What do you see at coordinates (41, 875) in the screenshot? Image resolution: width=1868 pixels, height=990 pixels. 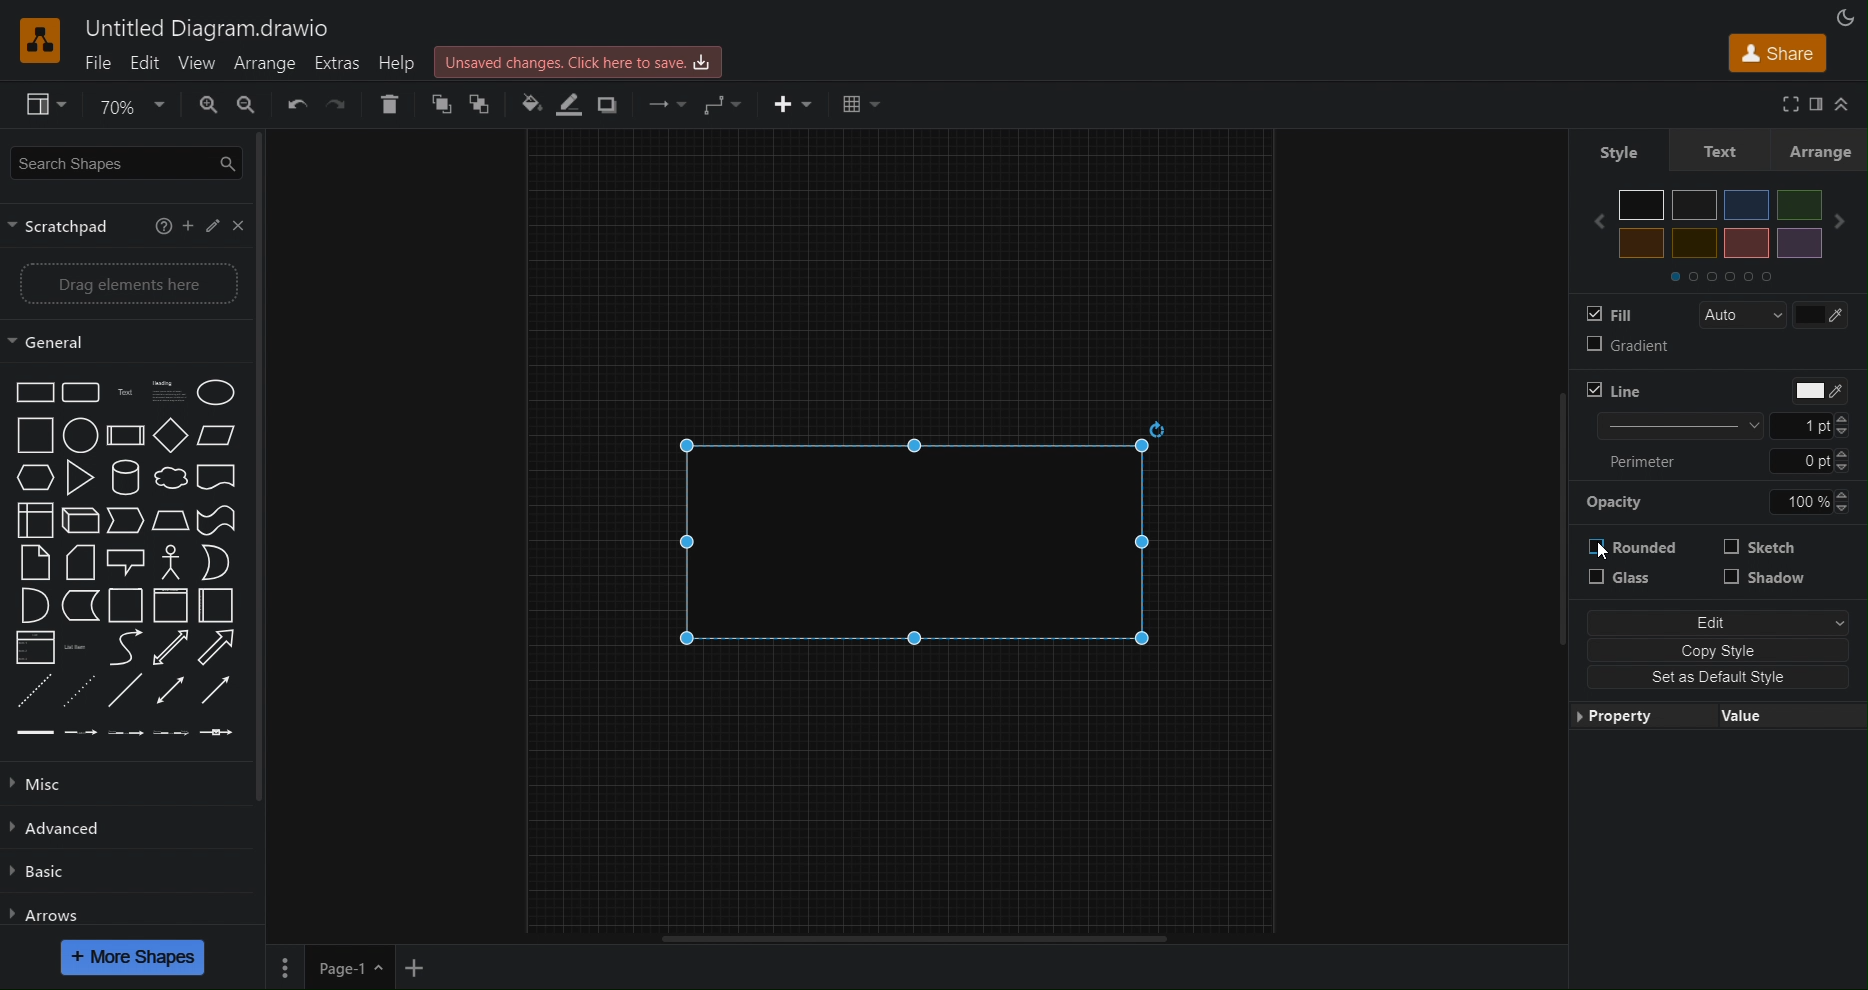 I see `Basic` at bounding box center [41, 875].